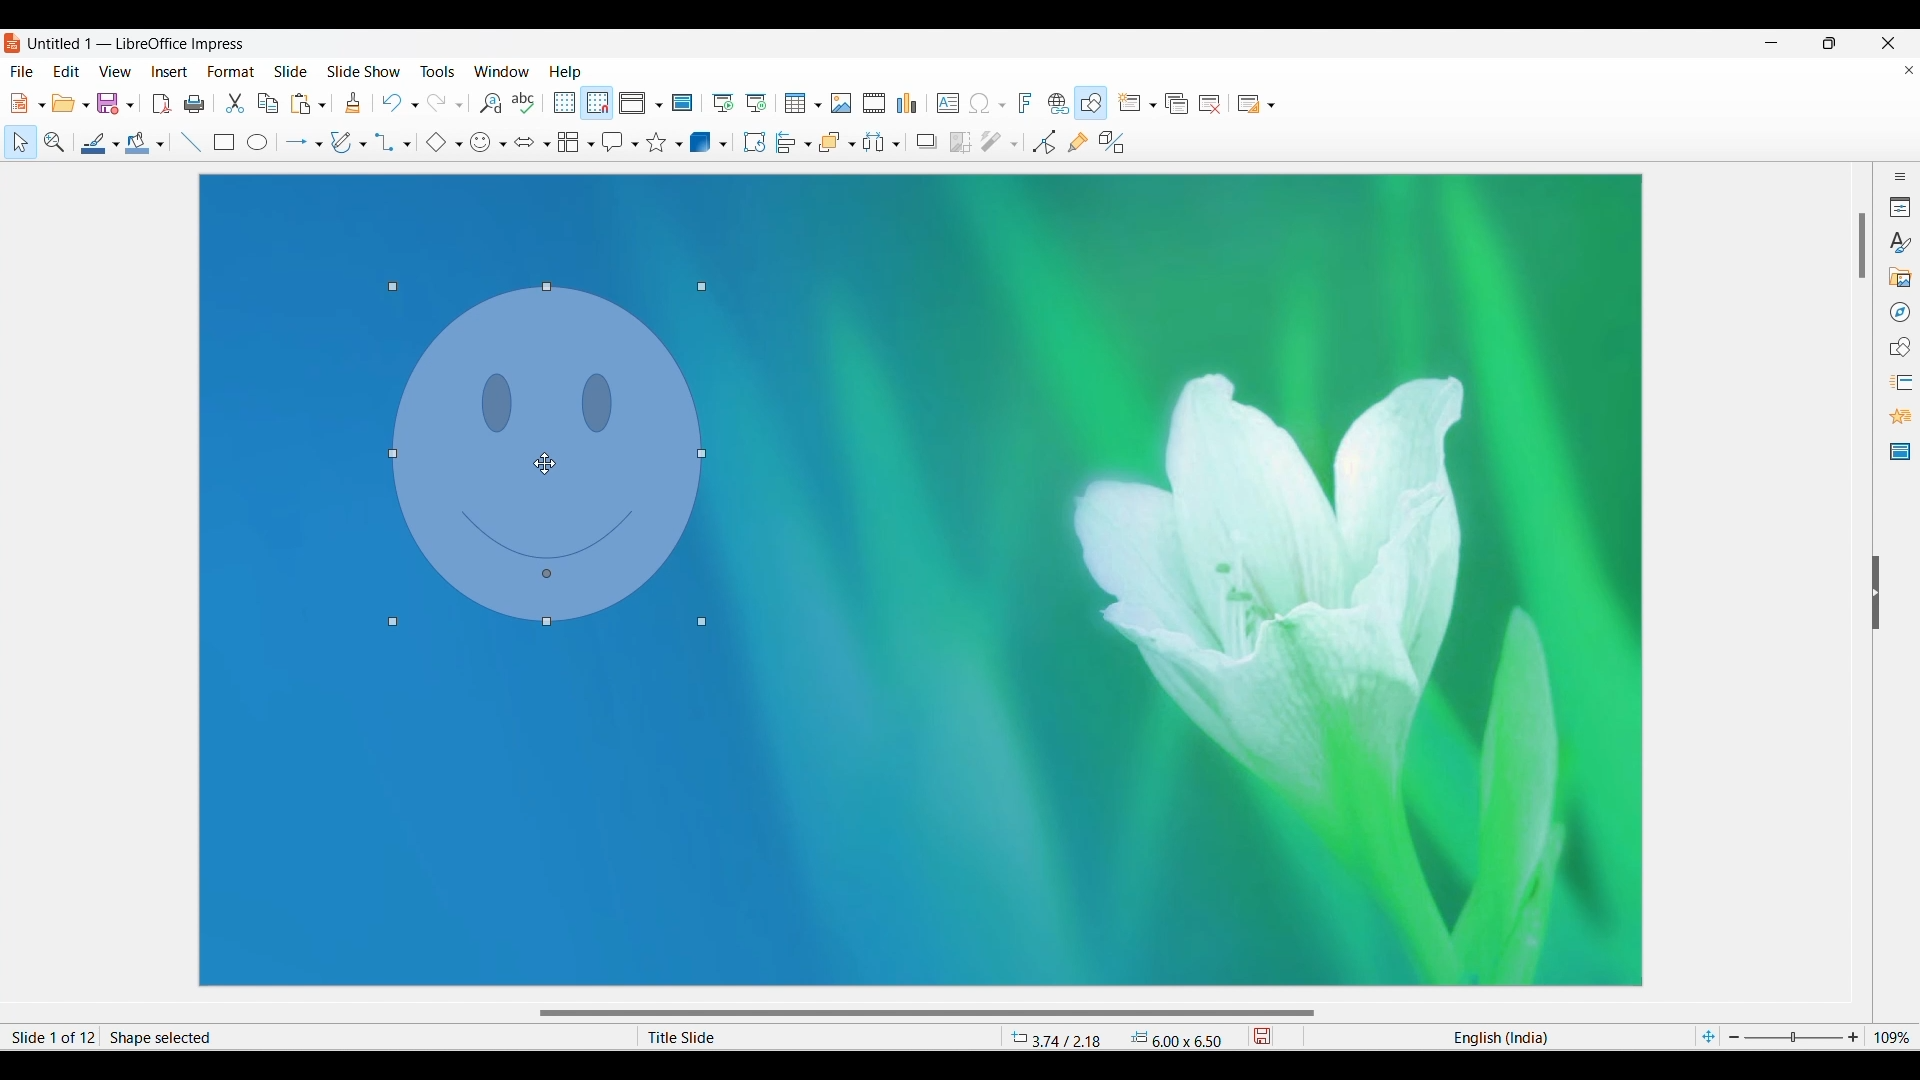 This screenshot has width=1920, height=1080. What do you see at coordinates (1772, 43) in the screenshot?
I see `Minimize` at bounding box center [1772, 43].